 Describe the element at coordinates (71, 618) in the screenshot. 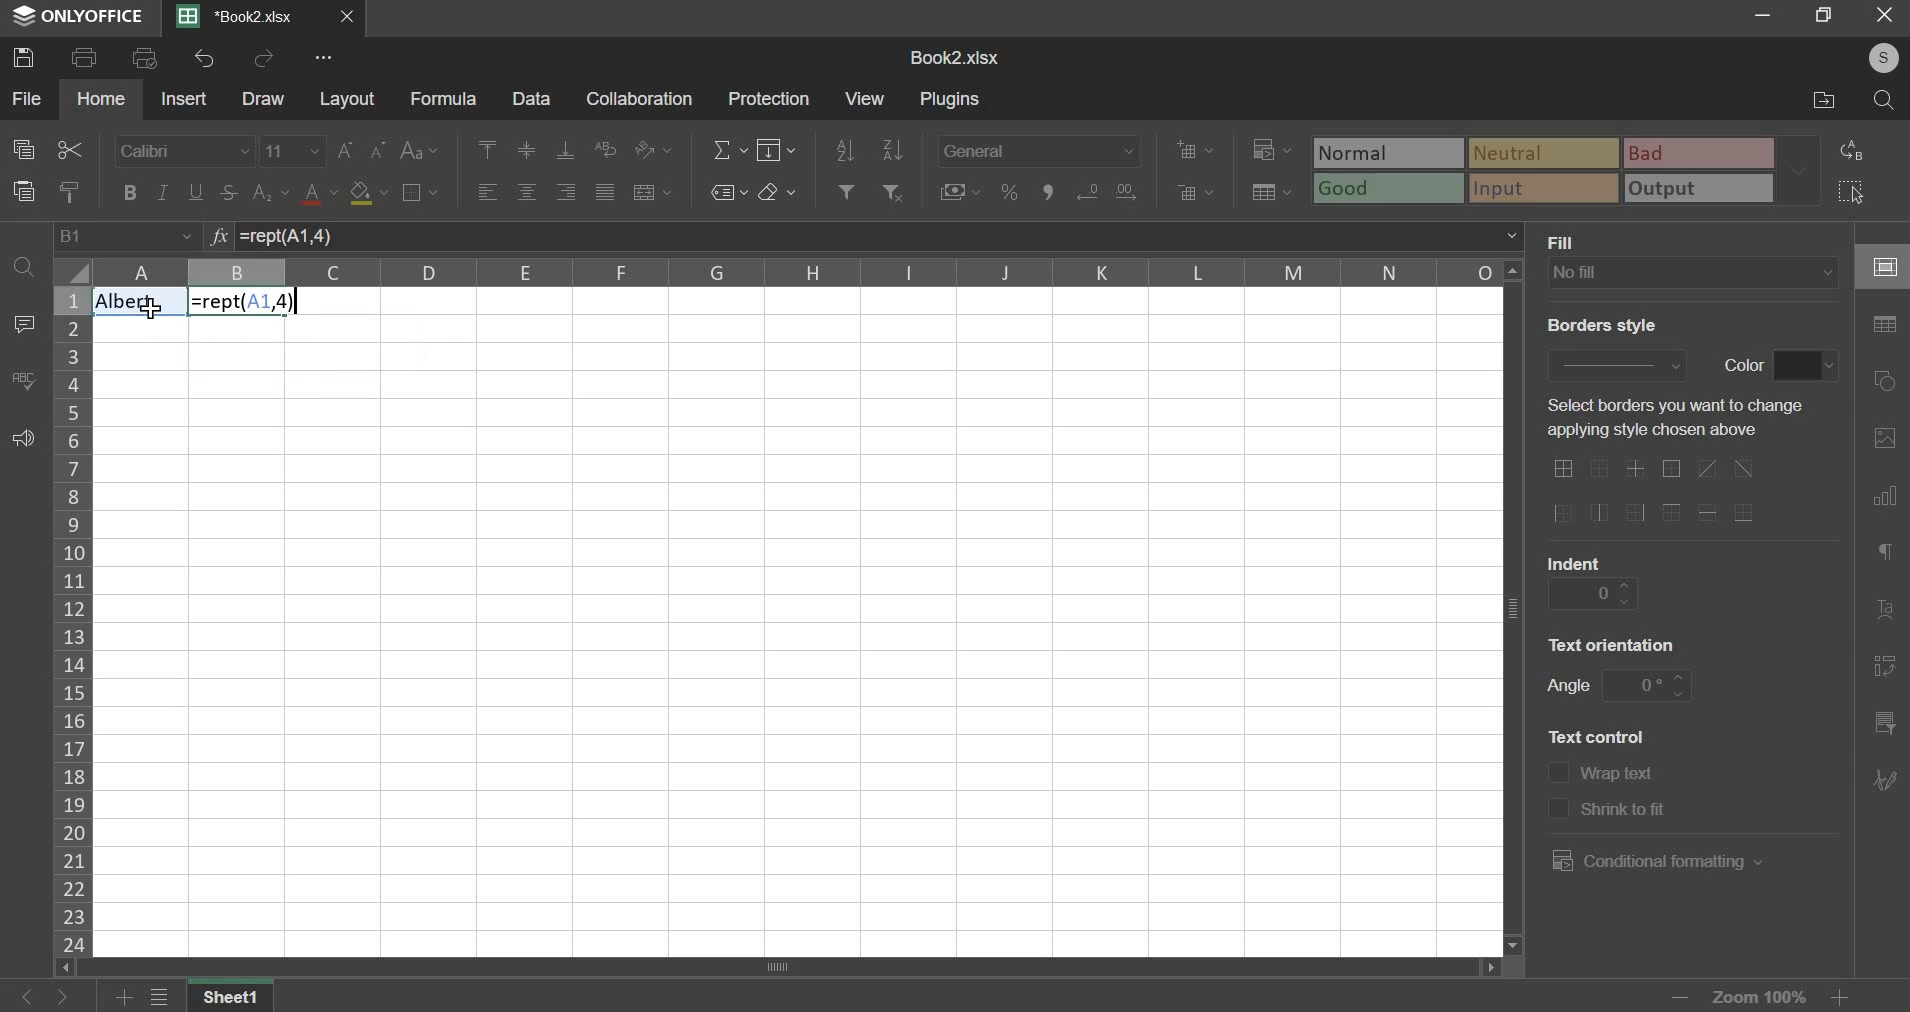

I see `rows` at that location.